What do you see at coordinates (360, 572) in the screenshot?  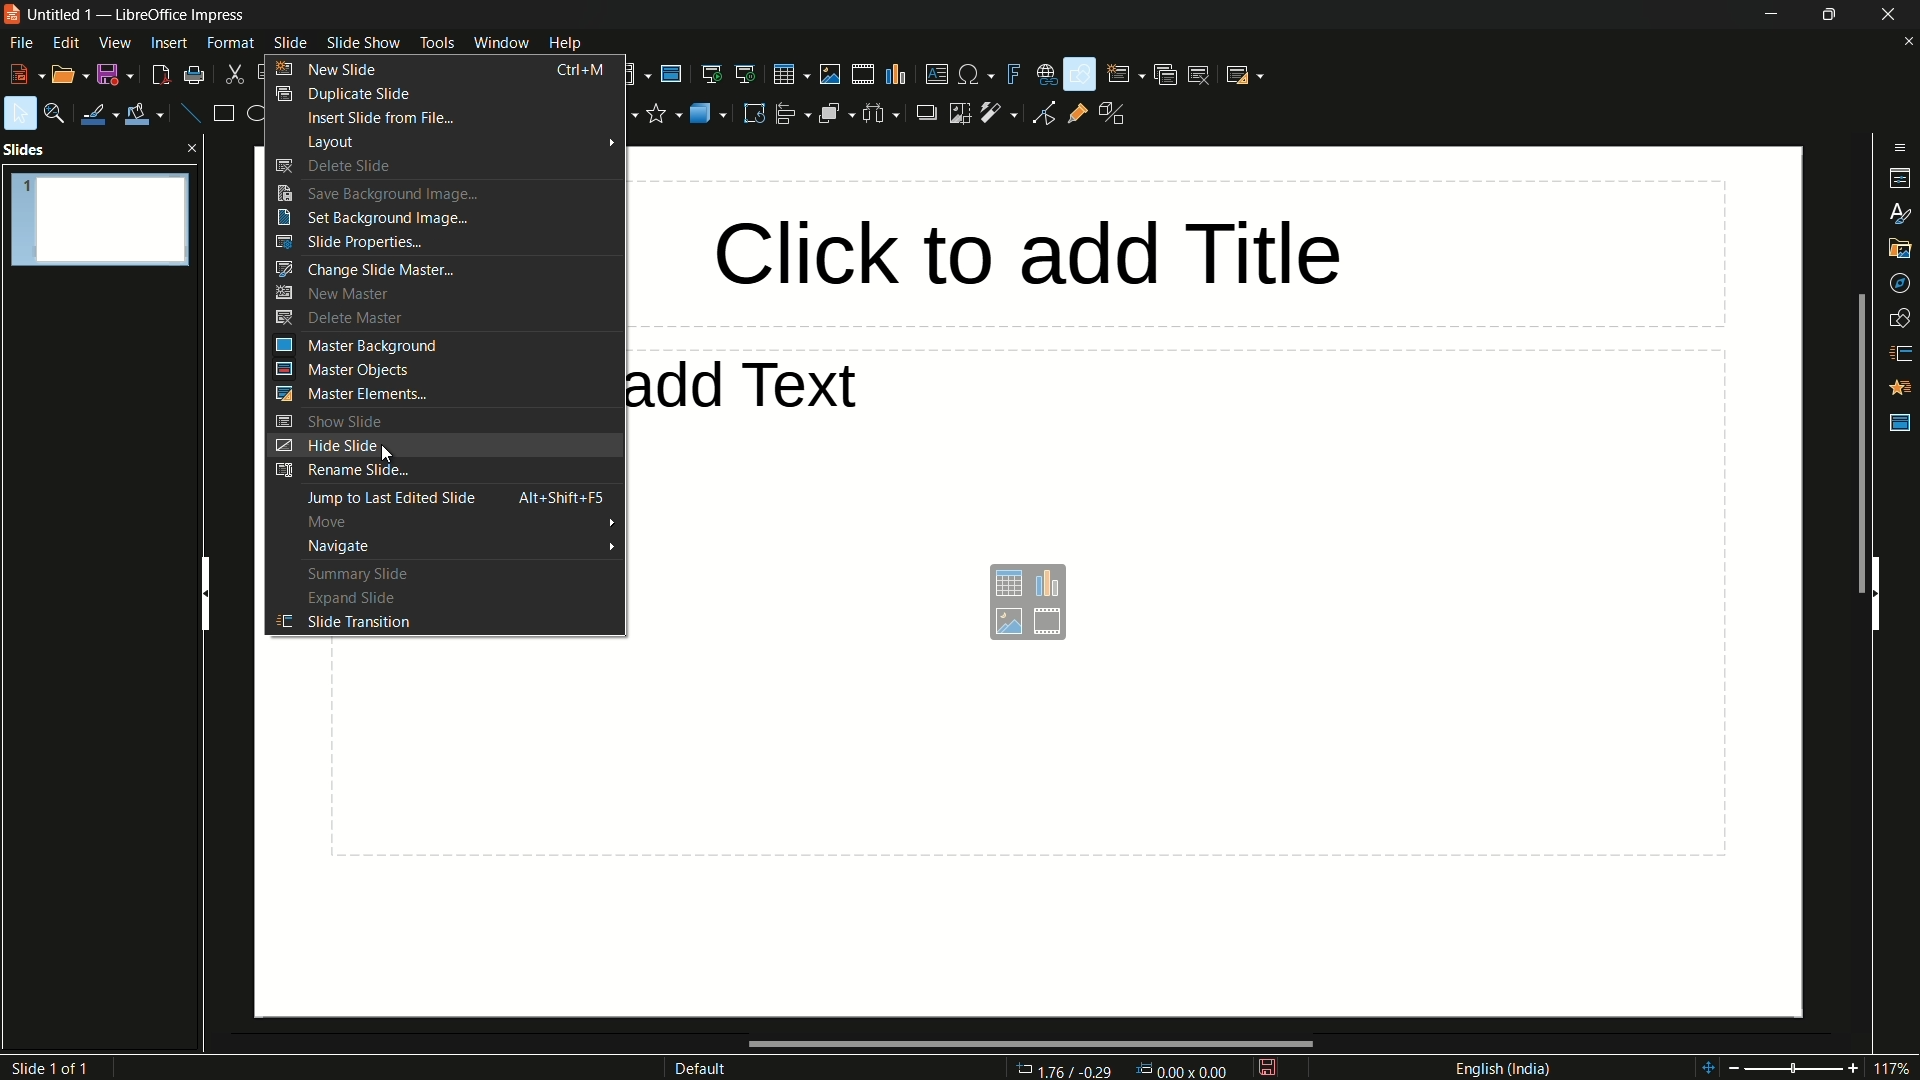 I see `summary slide` at bounding box center [360, 572].